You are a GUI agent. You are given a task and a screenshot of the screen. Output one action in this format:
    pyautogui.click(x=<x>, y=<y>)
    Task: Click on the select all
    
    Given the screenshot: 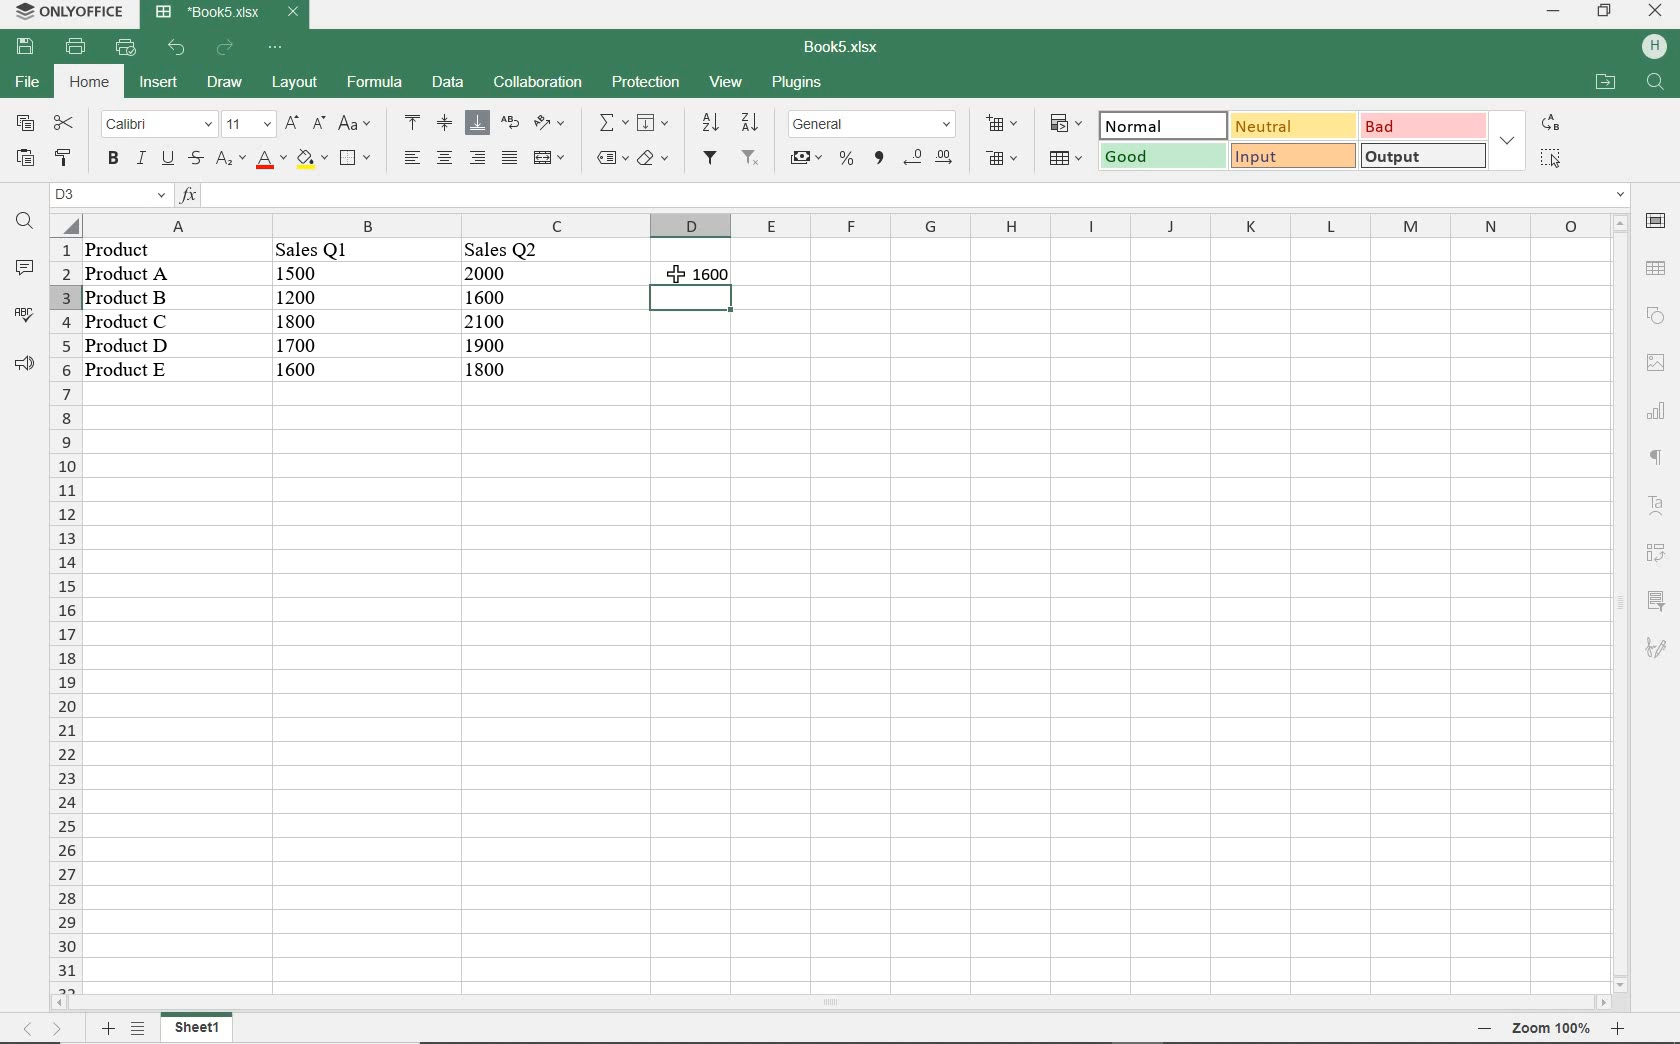 What is the action you would take?
    pyautogui.click(x=1551, y=160)
    